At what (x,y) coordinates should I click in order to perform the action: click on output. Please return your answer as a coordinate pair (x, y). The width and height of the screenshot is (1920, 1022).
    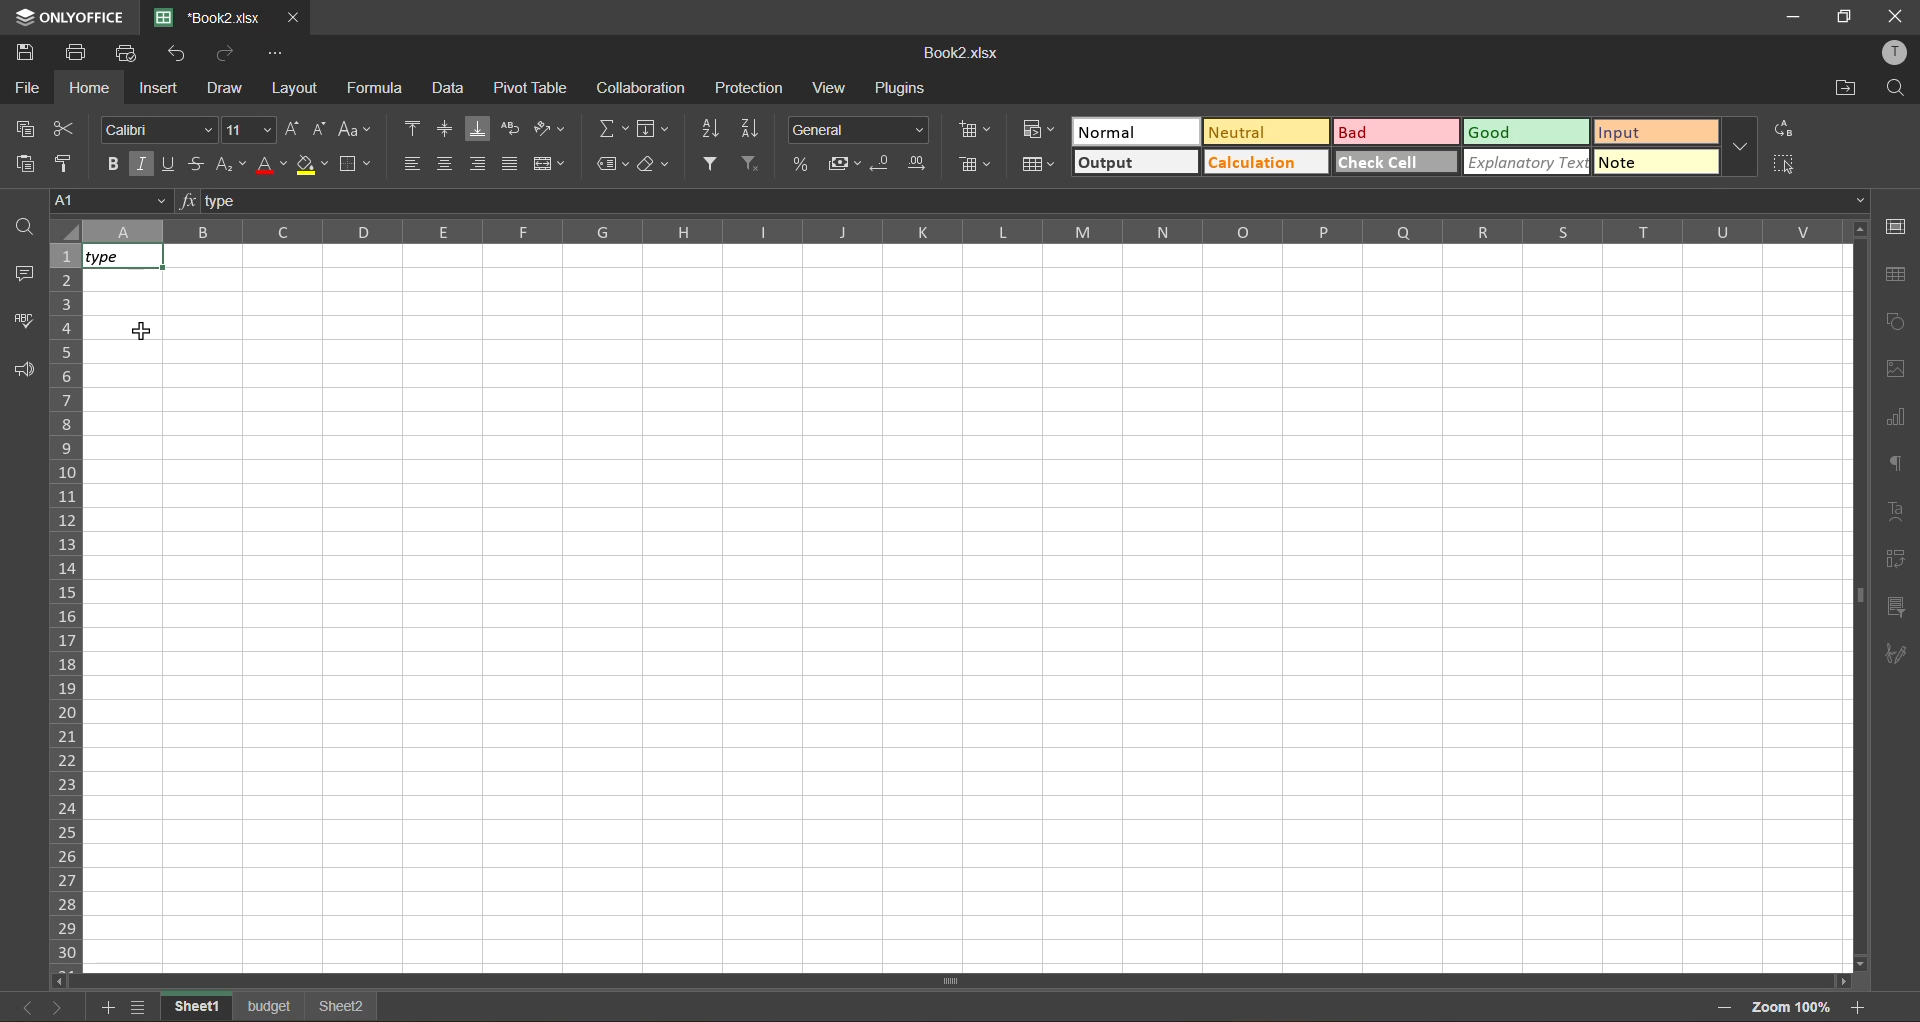
    Looking at the image, I should click on (1134, 162).